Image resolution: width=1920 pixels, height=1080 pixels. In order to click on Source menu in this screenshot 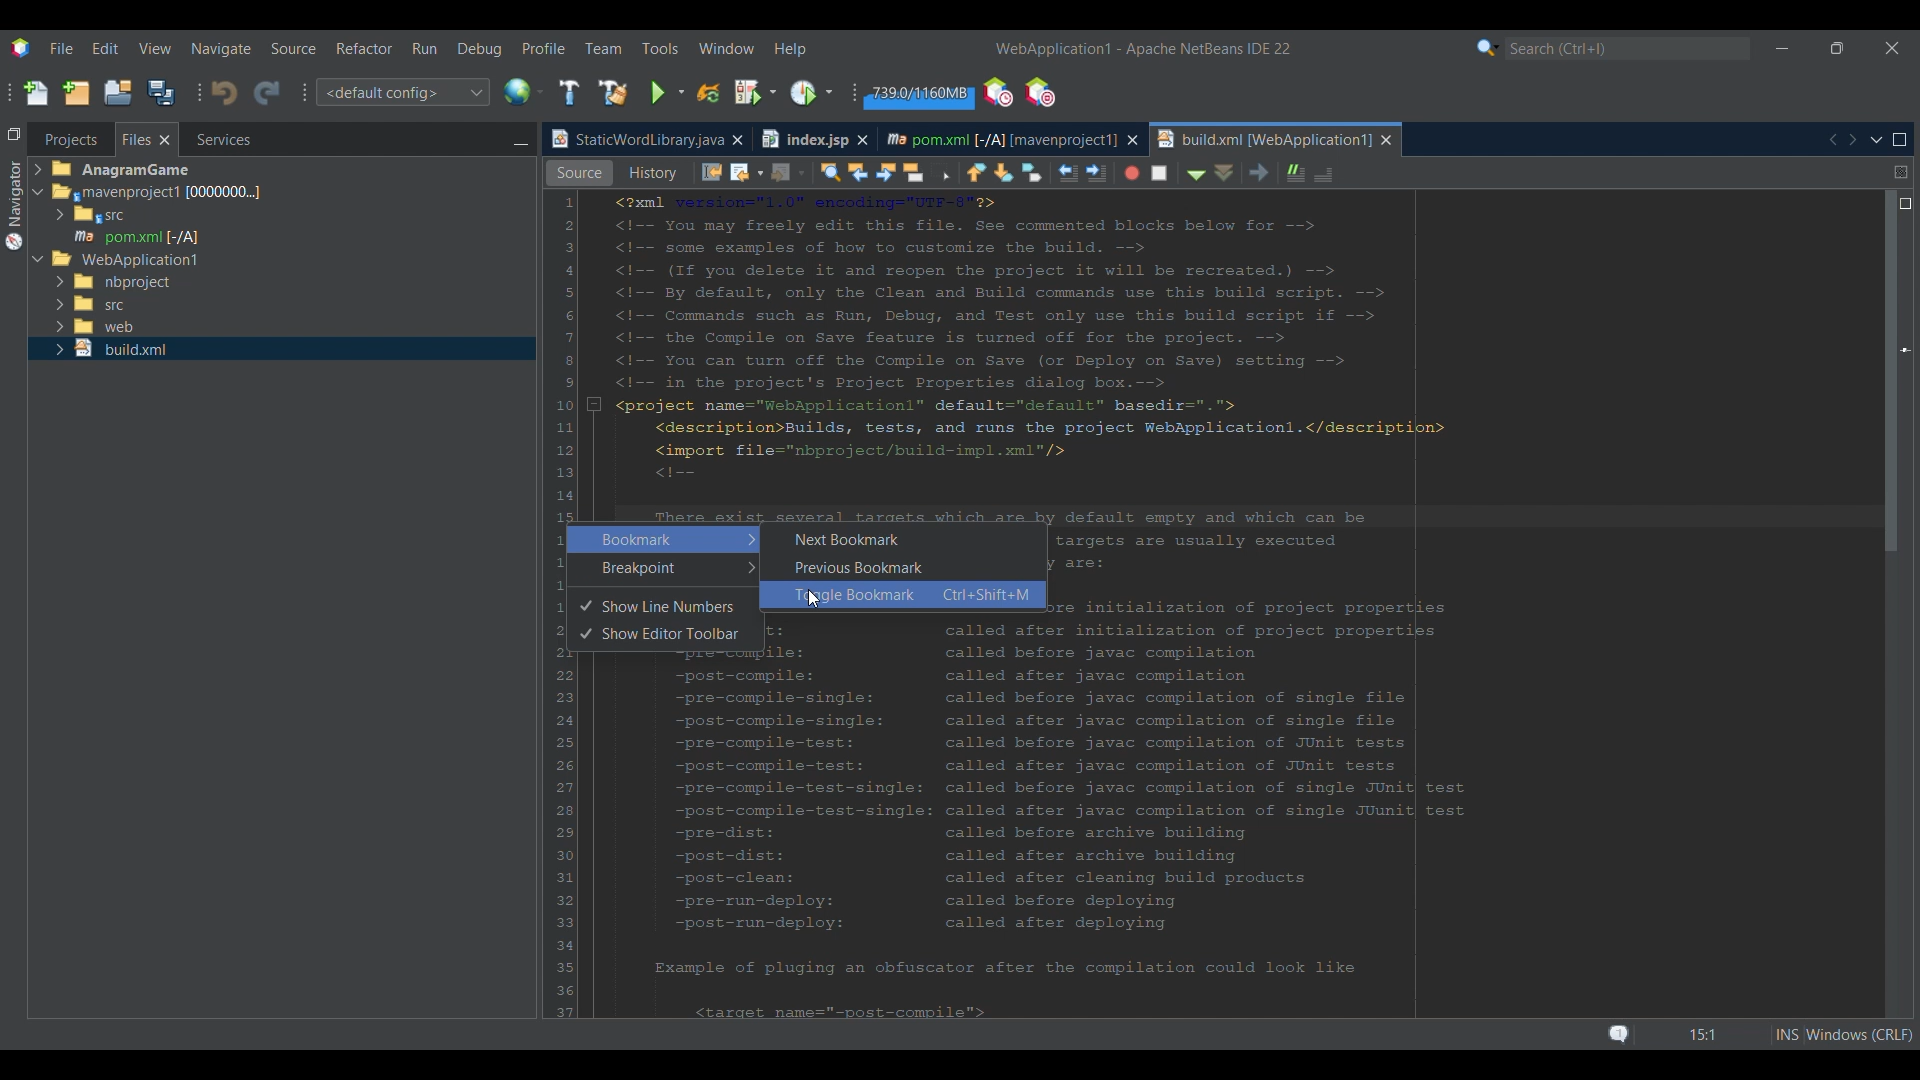, I will do `click(294, 49)`.